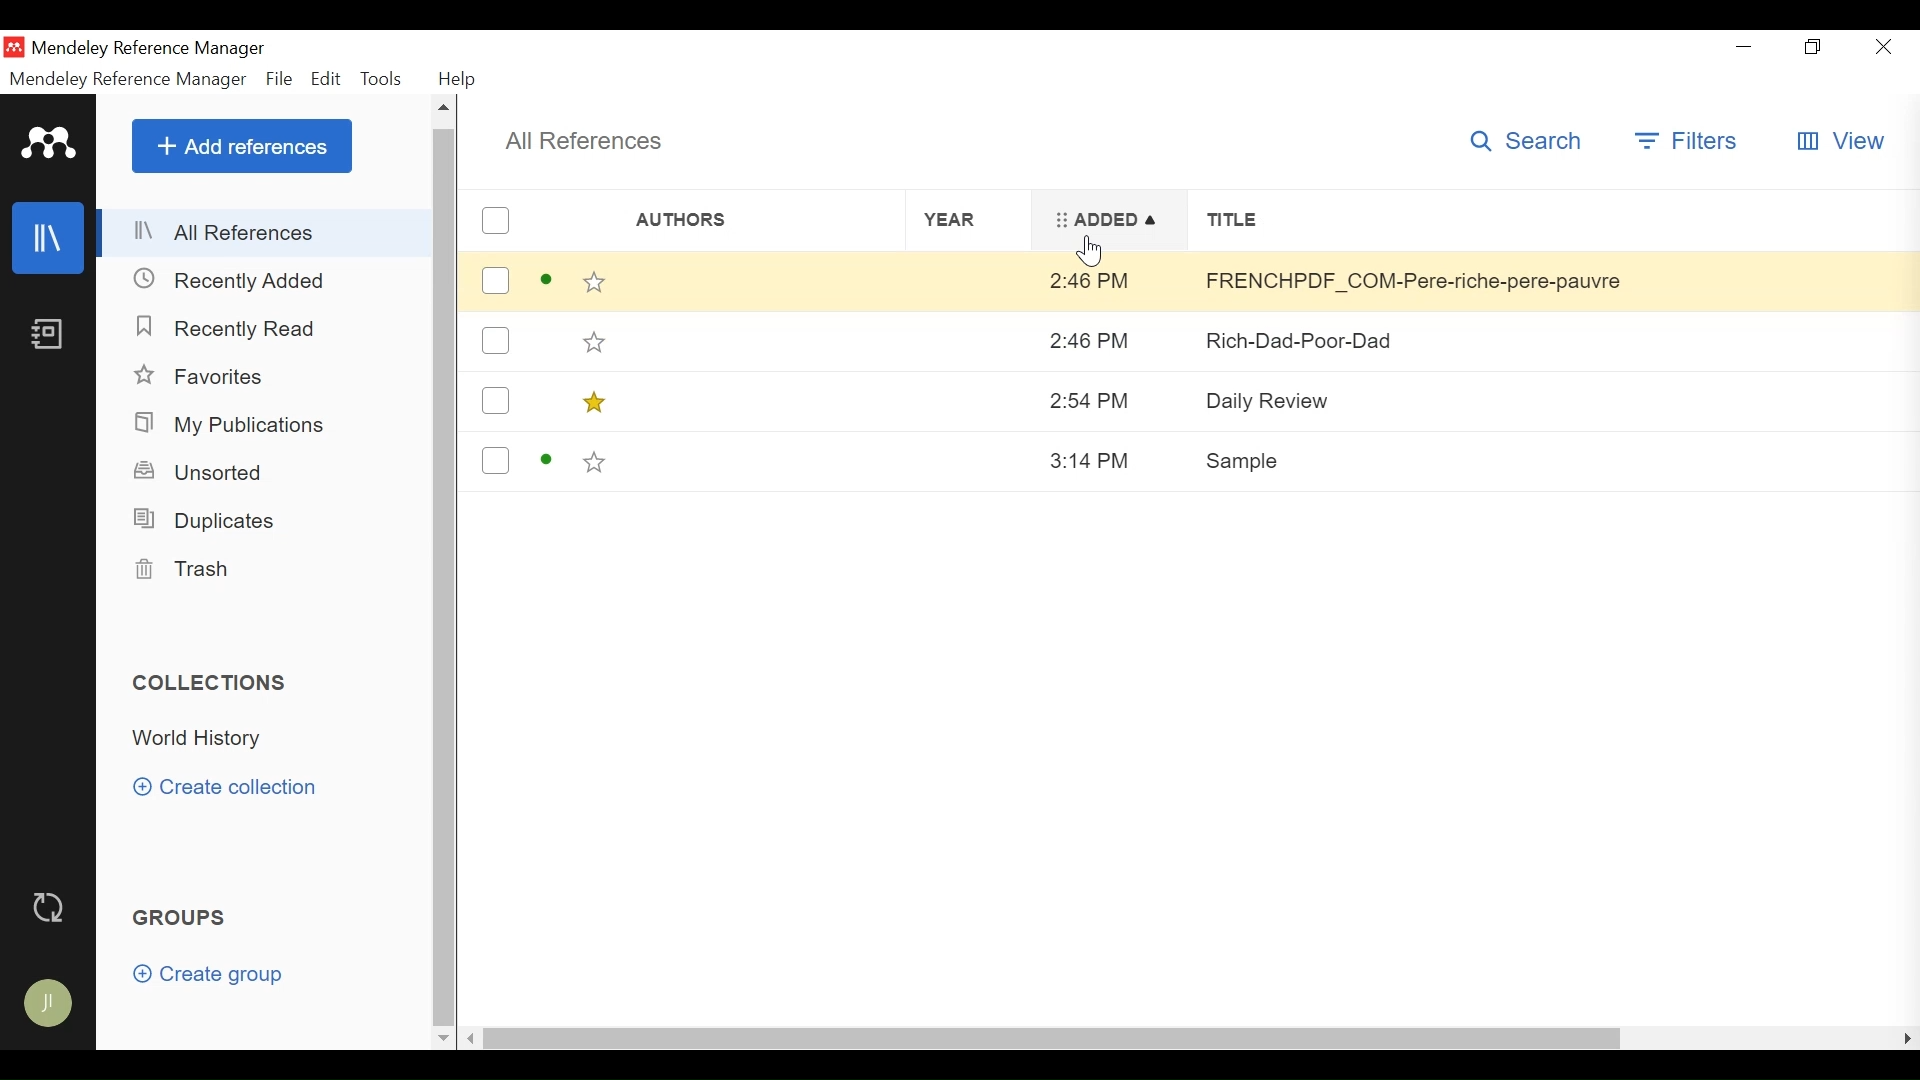 The height and width of the screenshot is (1080, 1920). I want to click on Create Collection, so click(232, 787).